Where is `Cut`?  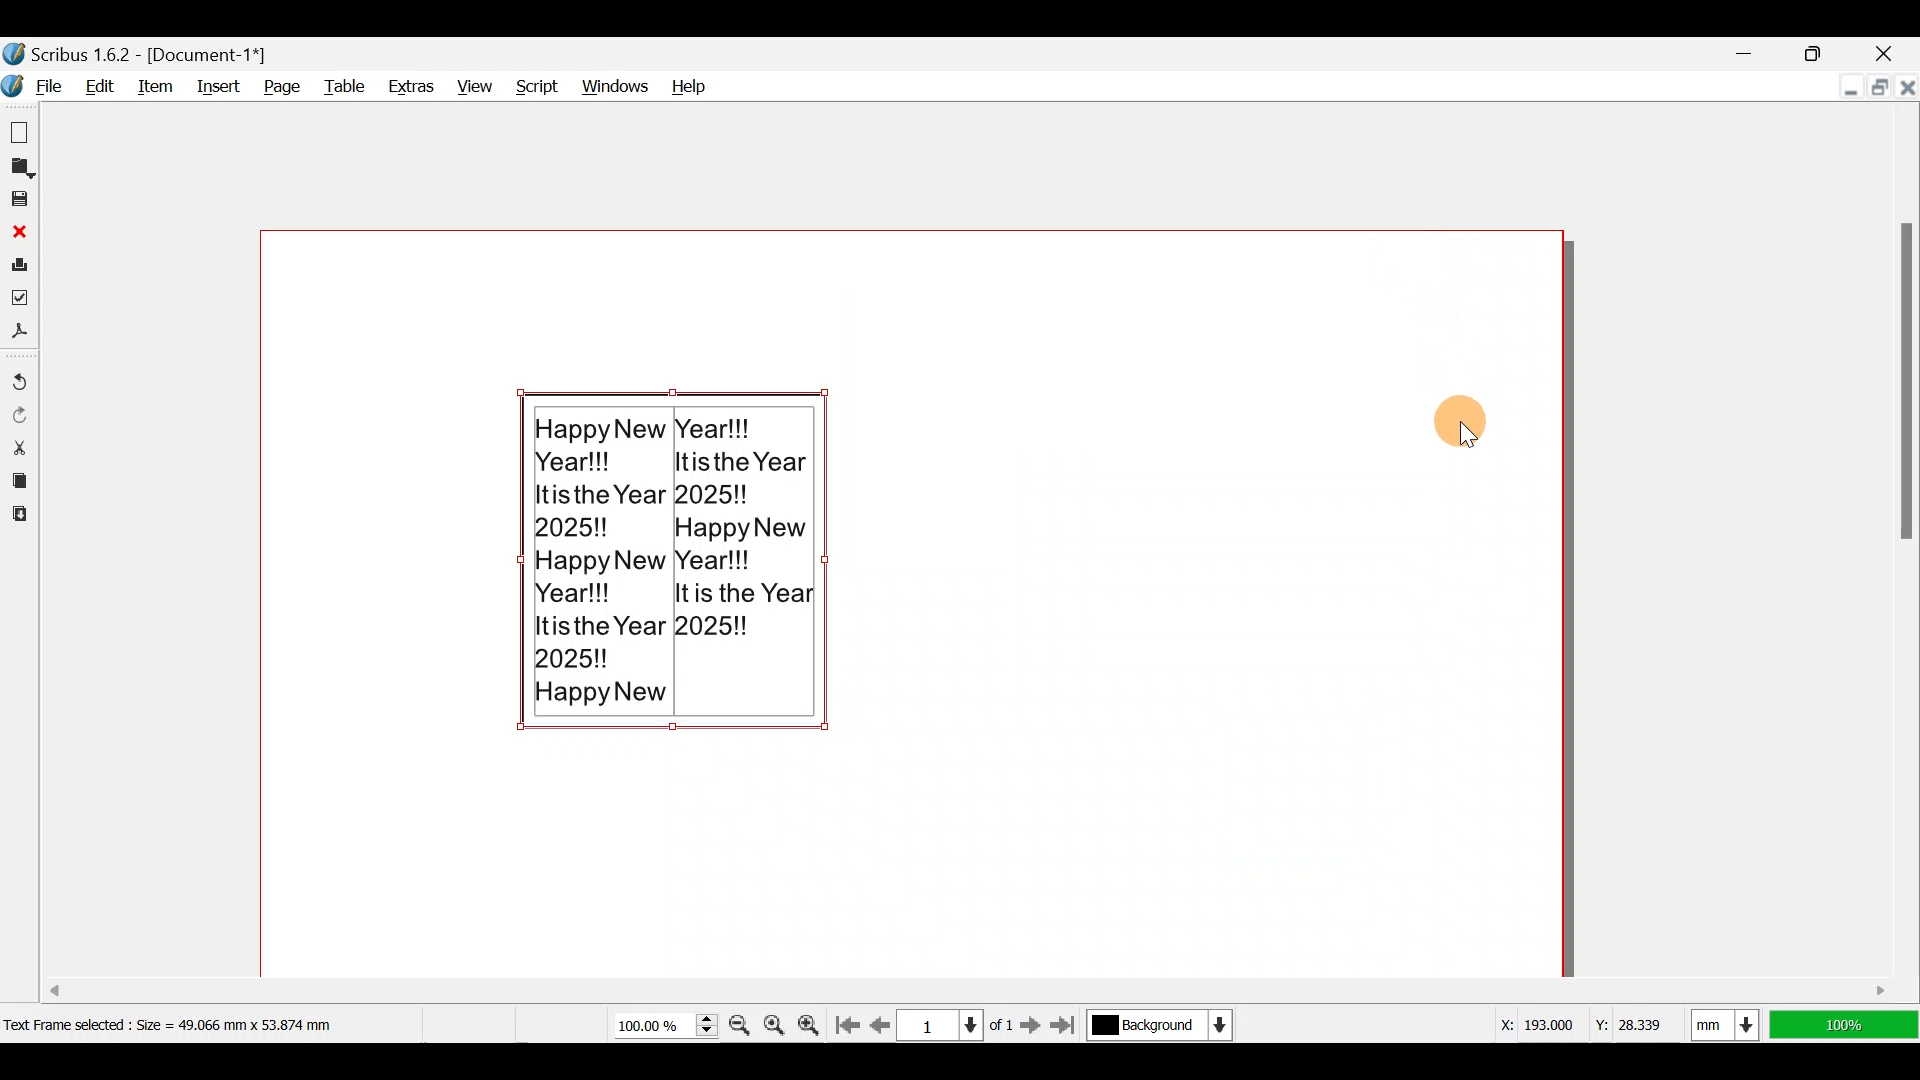 Cut is located at coordinates (19, 446).